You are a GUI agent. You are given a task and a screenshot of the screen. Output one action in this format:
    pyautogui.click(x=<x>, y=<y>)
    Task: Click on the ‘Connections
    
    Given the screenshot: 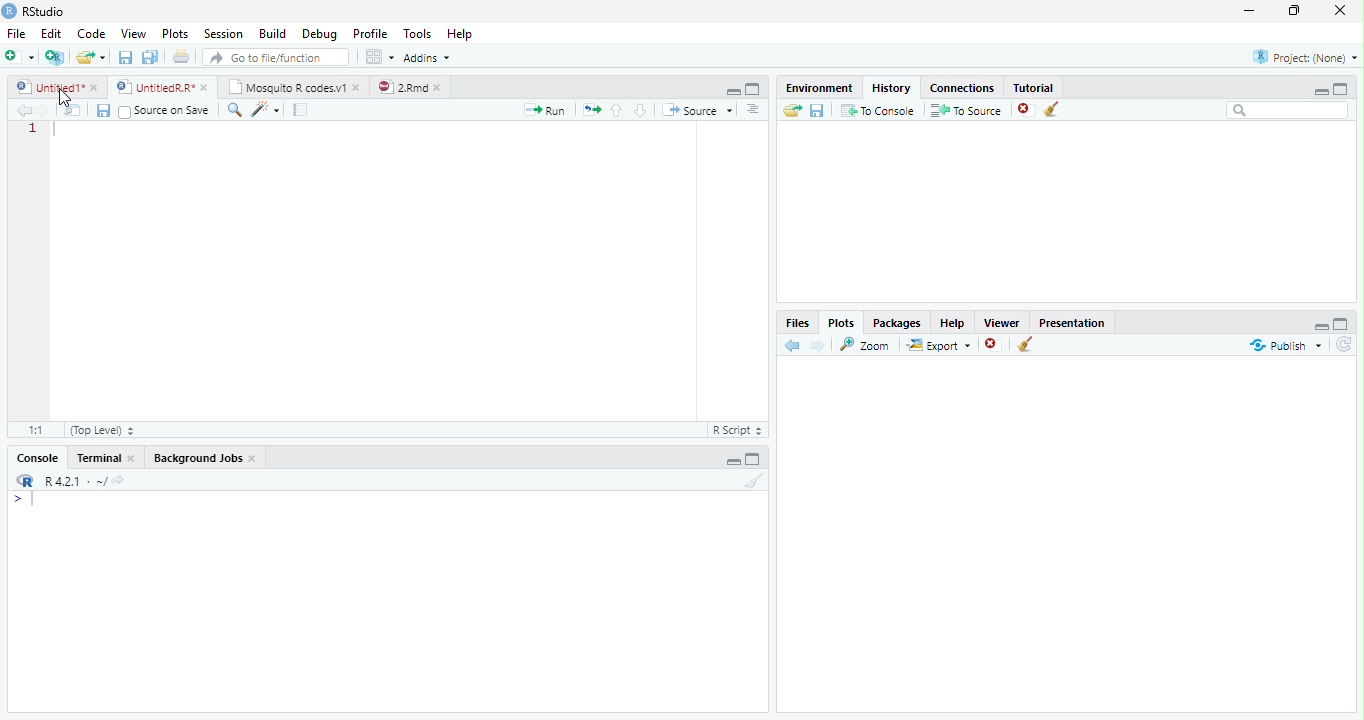 What is the action you would take?
    pyautogui.click(x=959, y=86)
    